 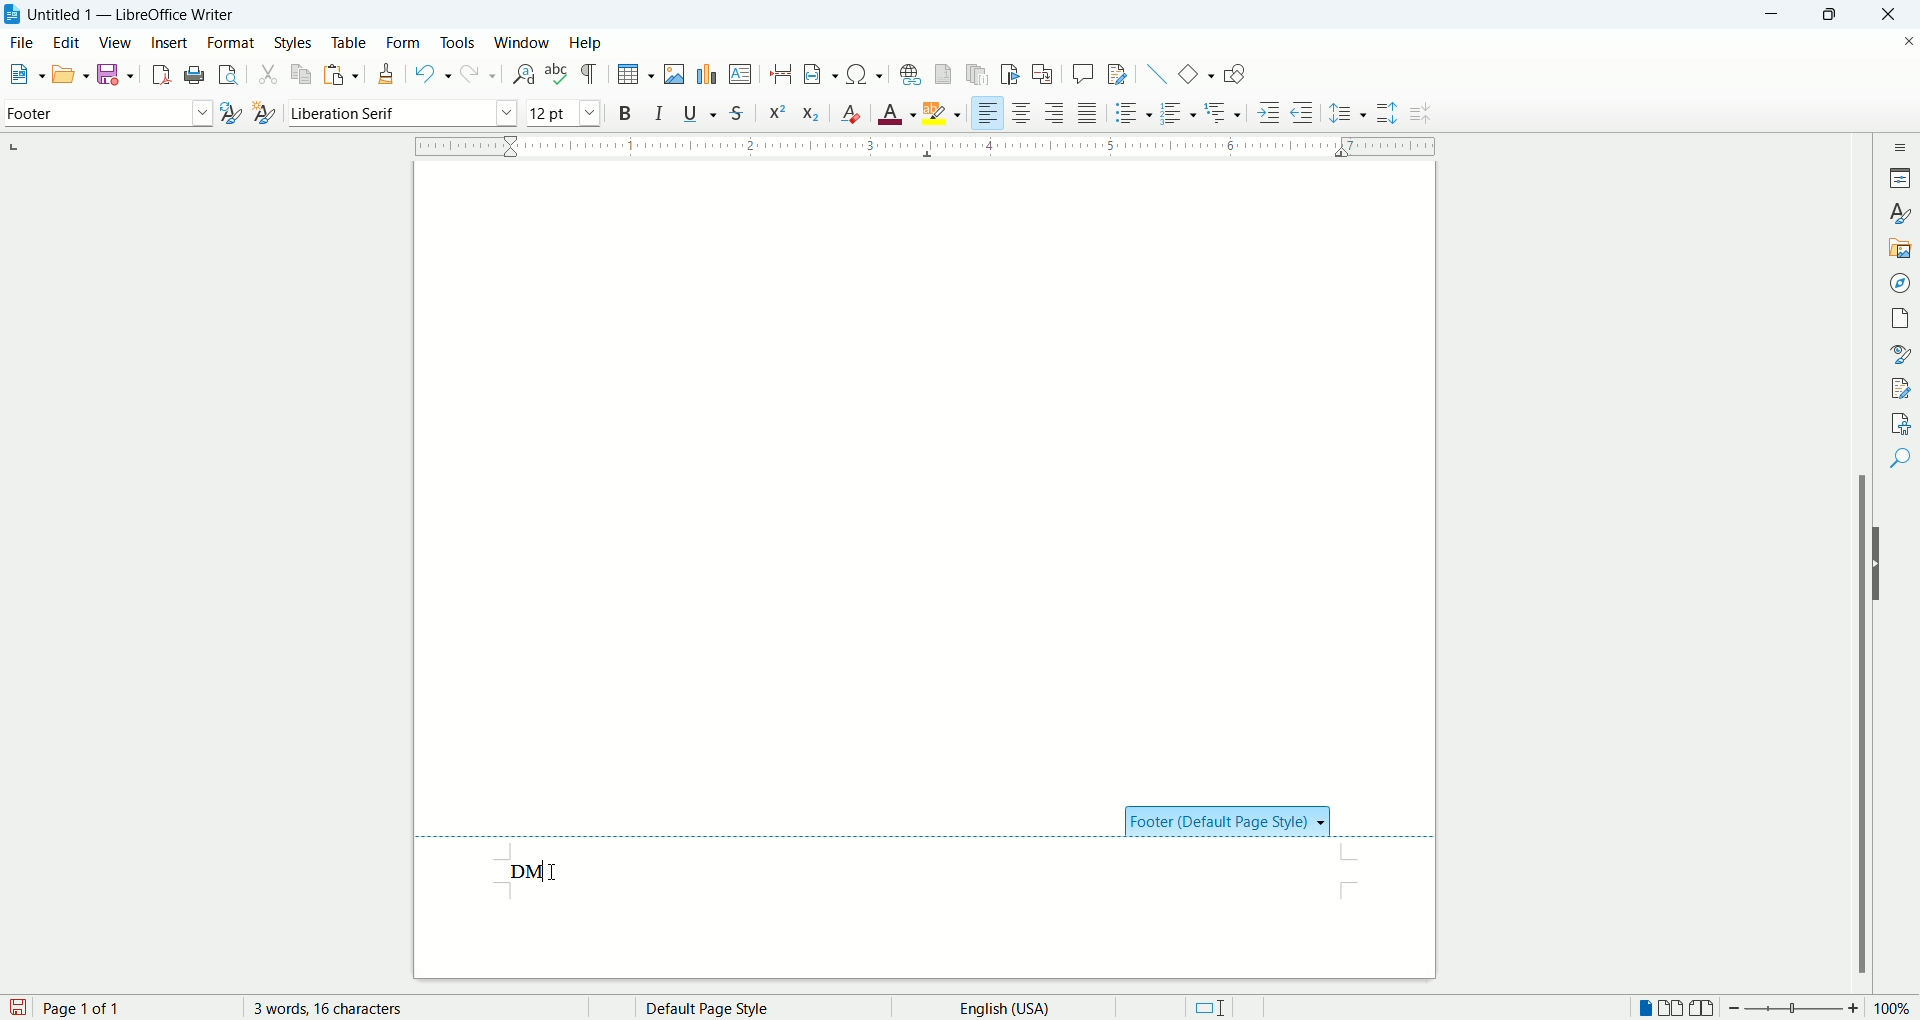 What do you see at coordinates (1904, 39) in the screenshot?
I see `close document` at bounding box center [1904, 39].